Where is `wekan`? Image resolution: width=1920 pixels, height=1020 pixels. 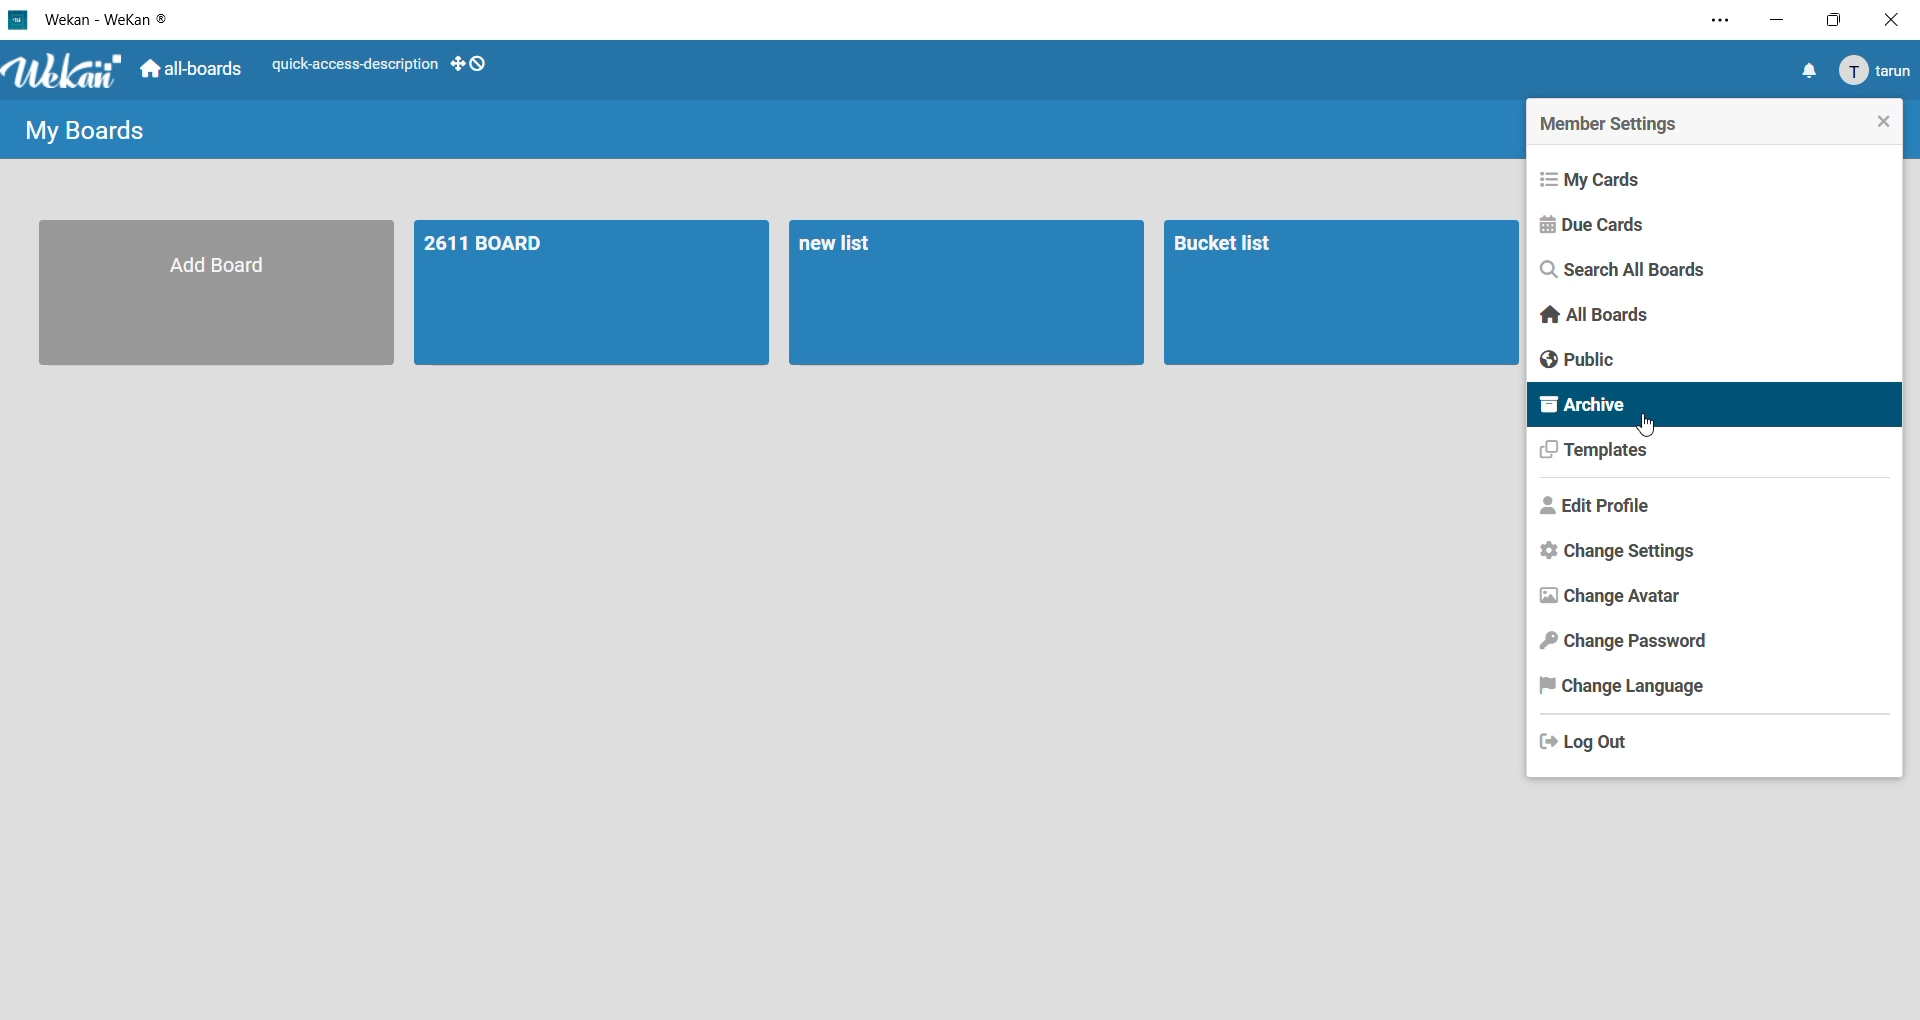 wekan is located at coordinates (65, 73).